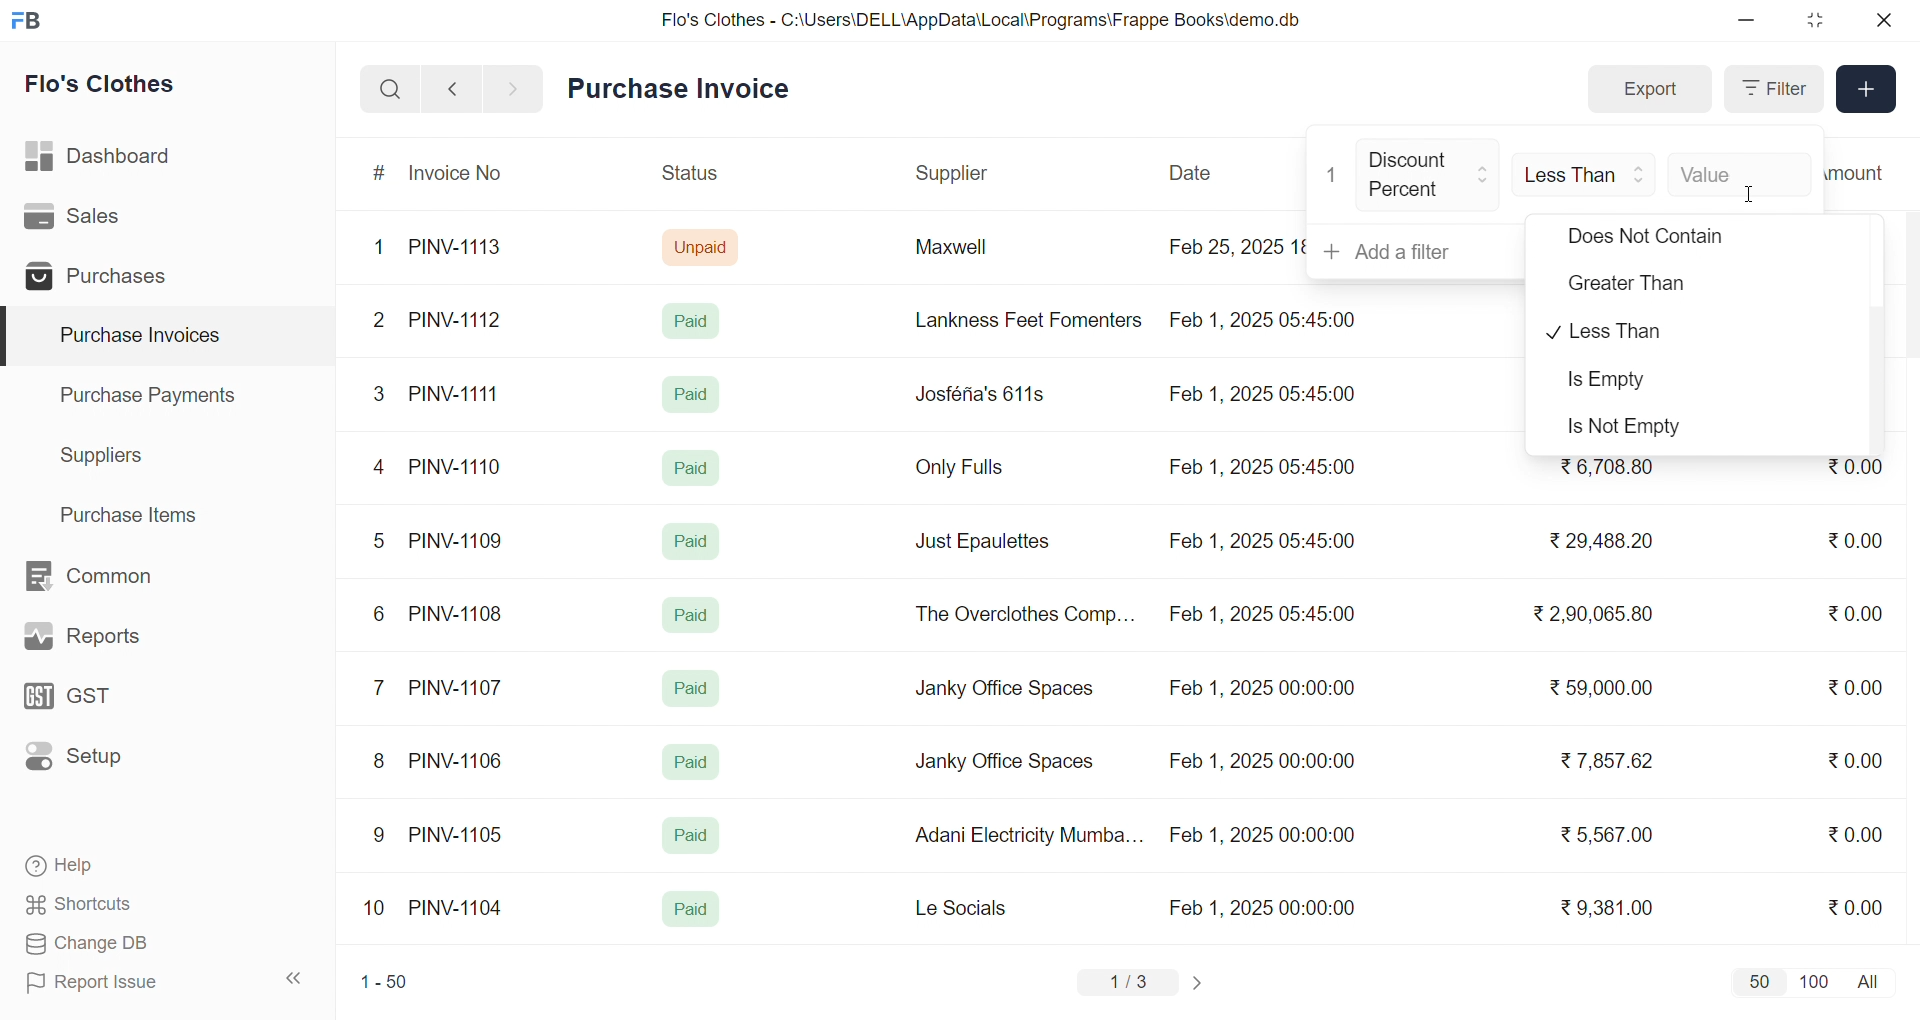 This screenshot has width=1920, height=1020. What do you see at coordinates (460, 688) in the screenshot?
I see `PINV-1107` at bounding box center [460, 688].